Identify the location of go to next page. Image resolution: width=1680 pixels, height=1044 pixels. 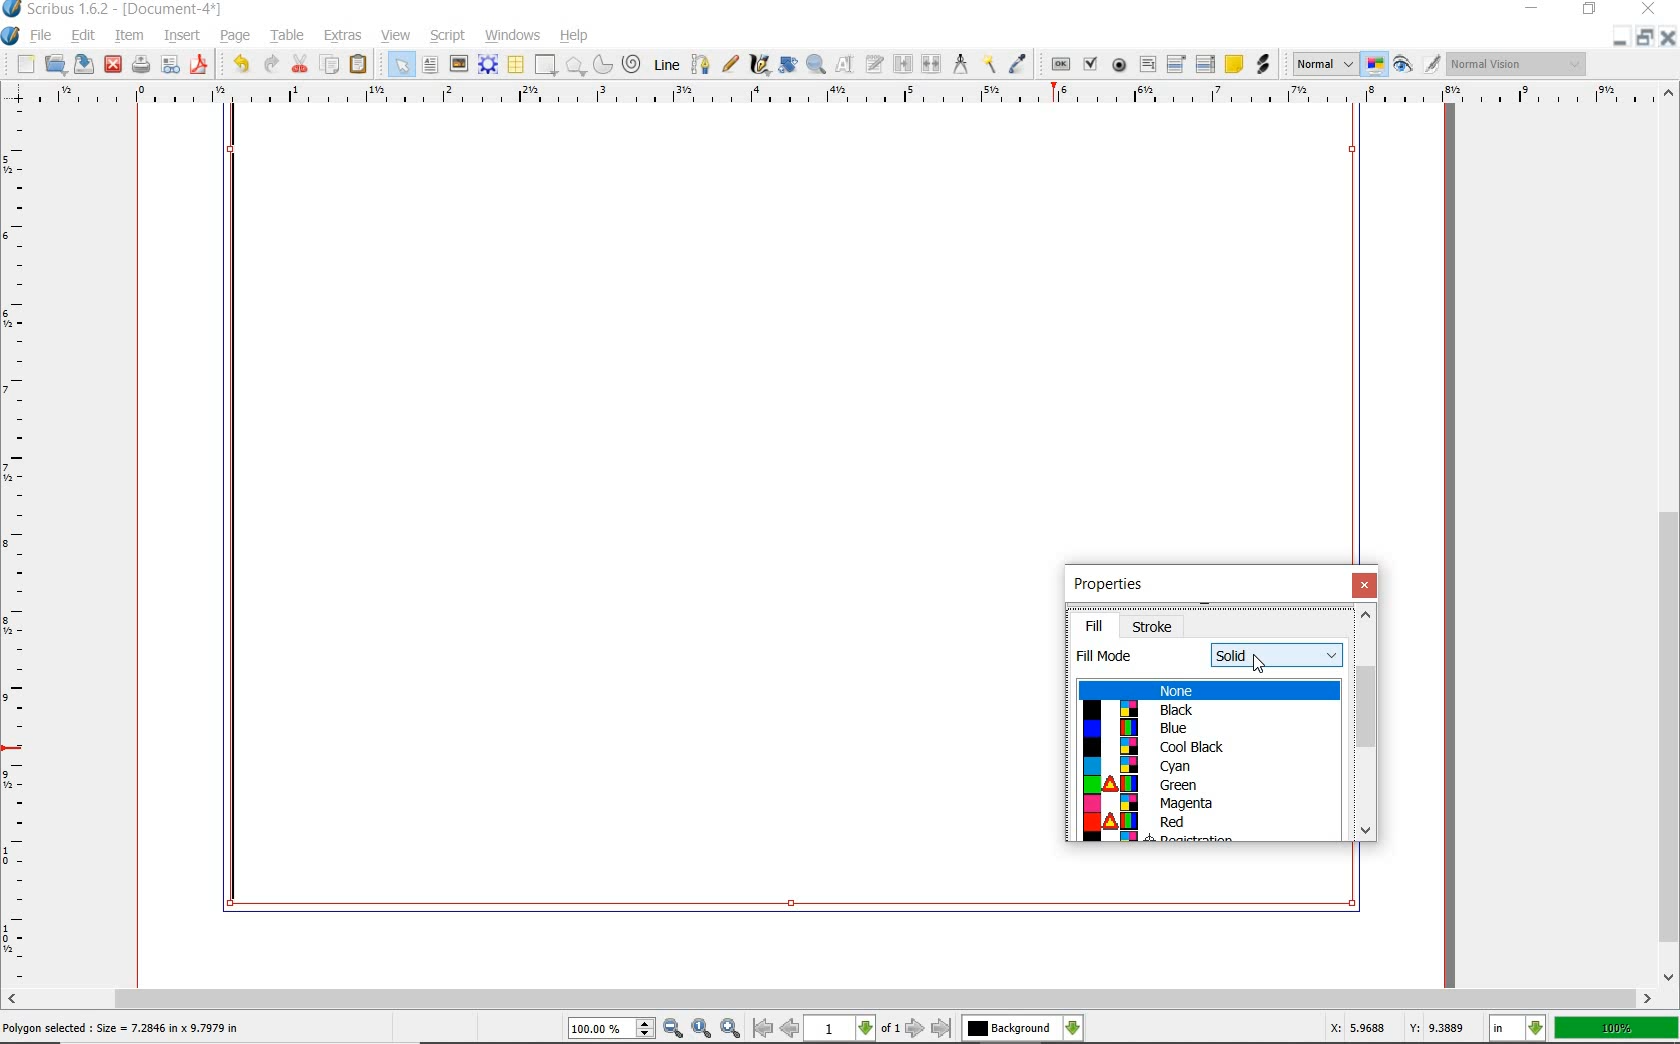
(916, 1028).